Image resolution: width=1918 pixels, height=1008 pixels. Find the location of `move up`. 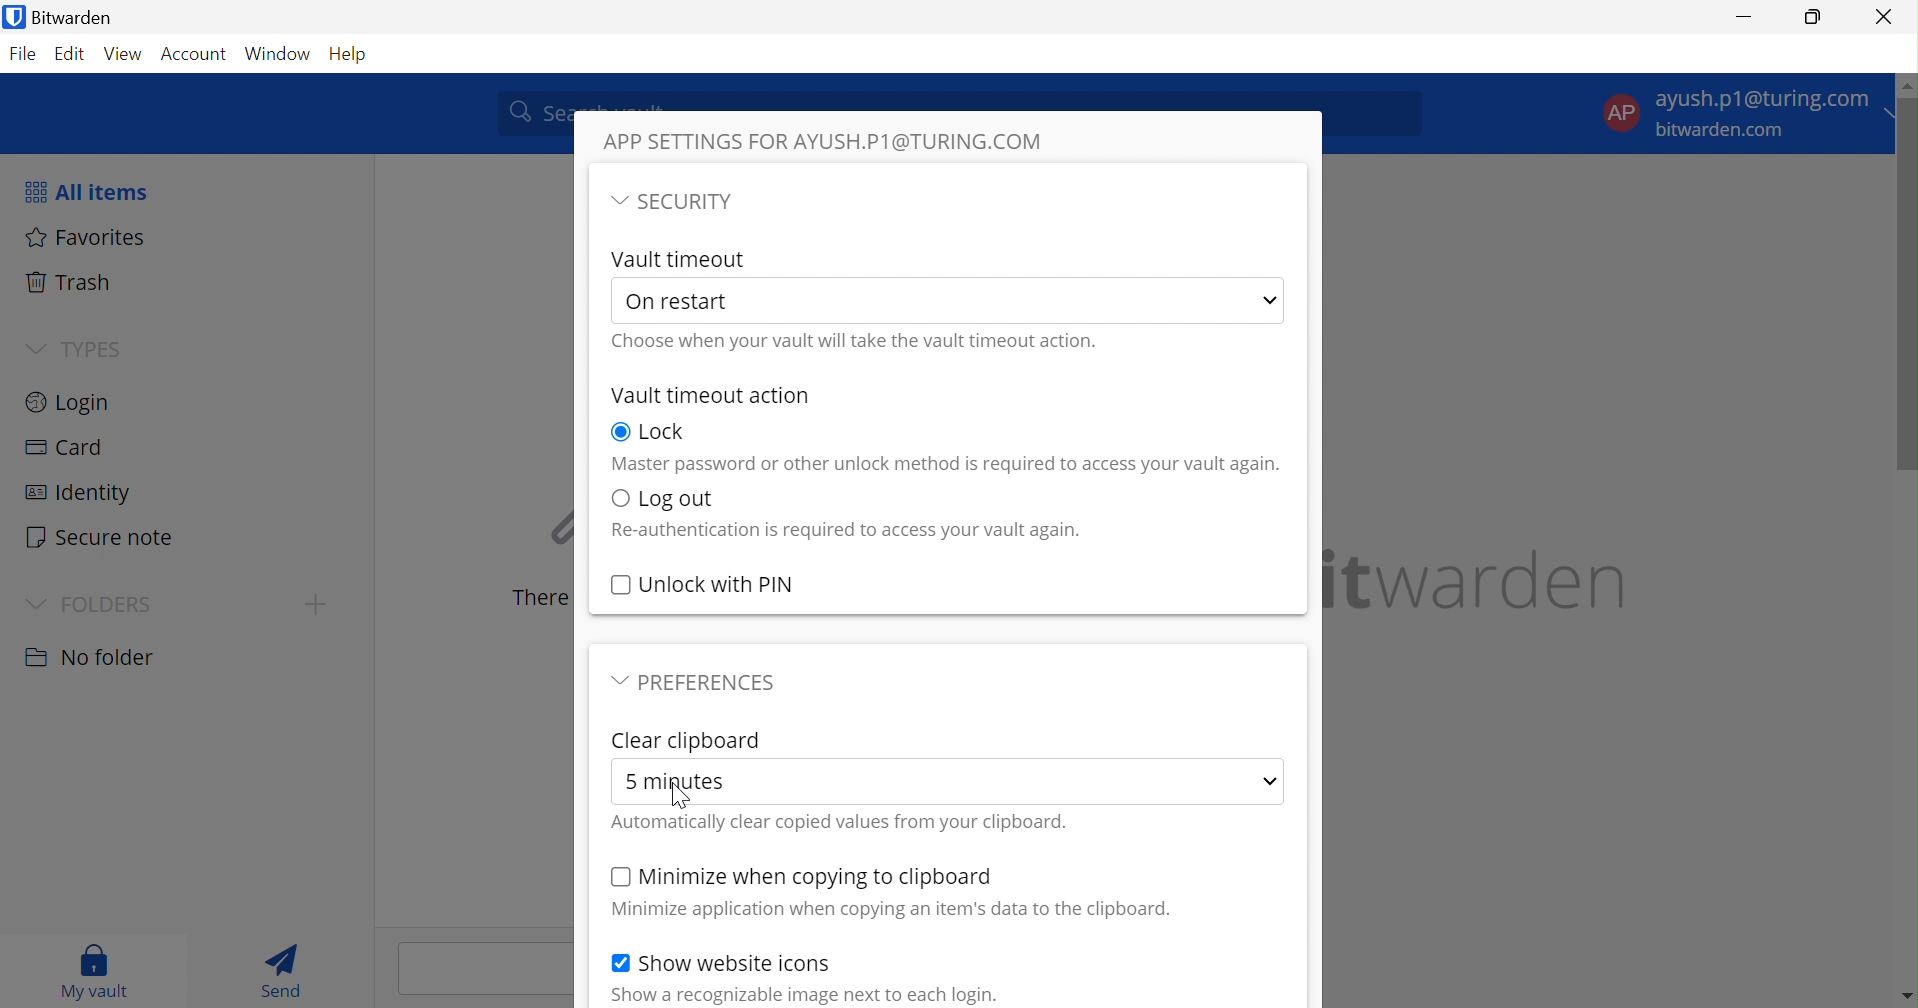

move up is located at coordinates (1905, 86).